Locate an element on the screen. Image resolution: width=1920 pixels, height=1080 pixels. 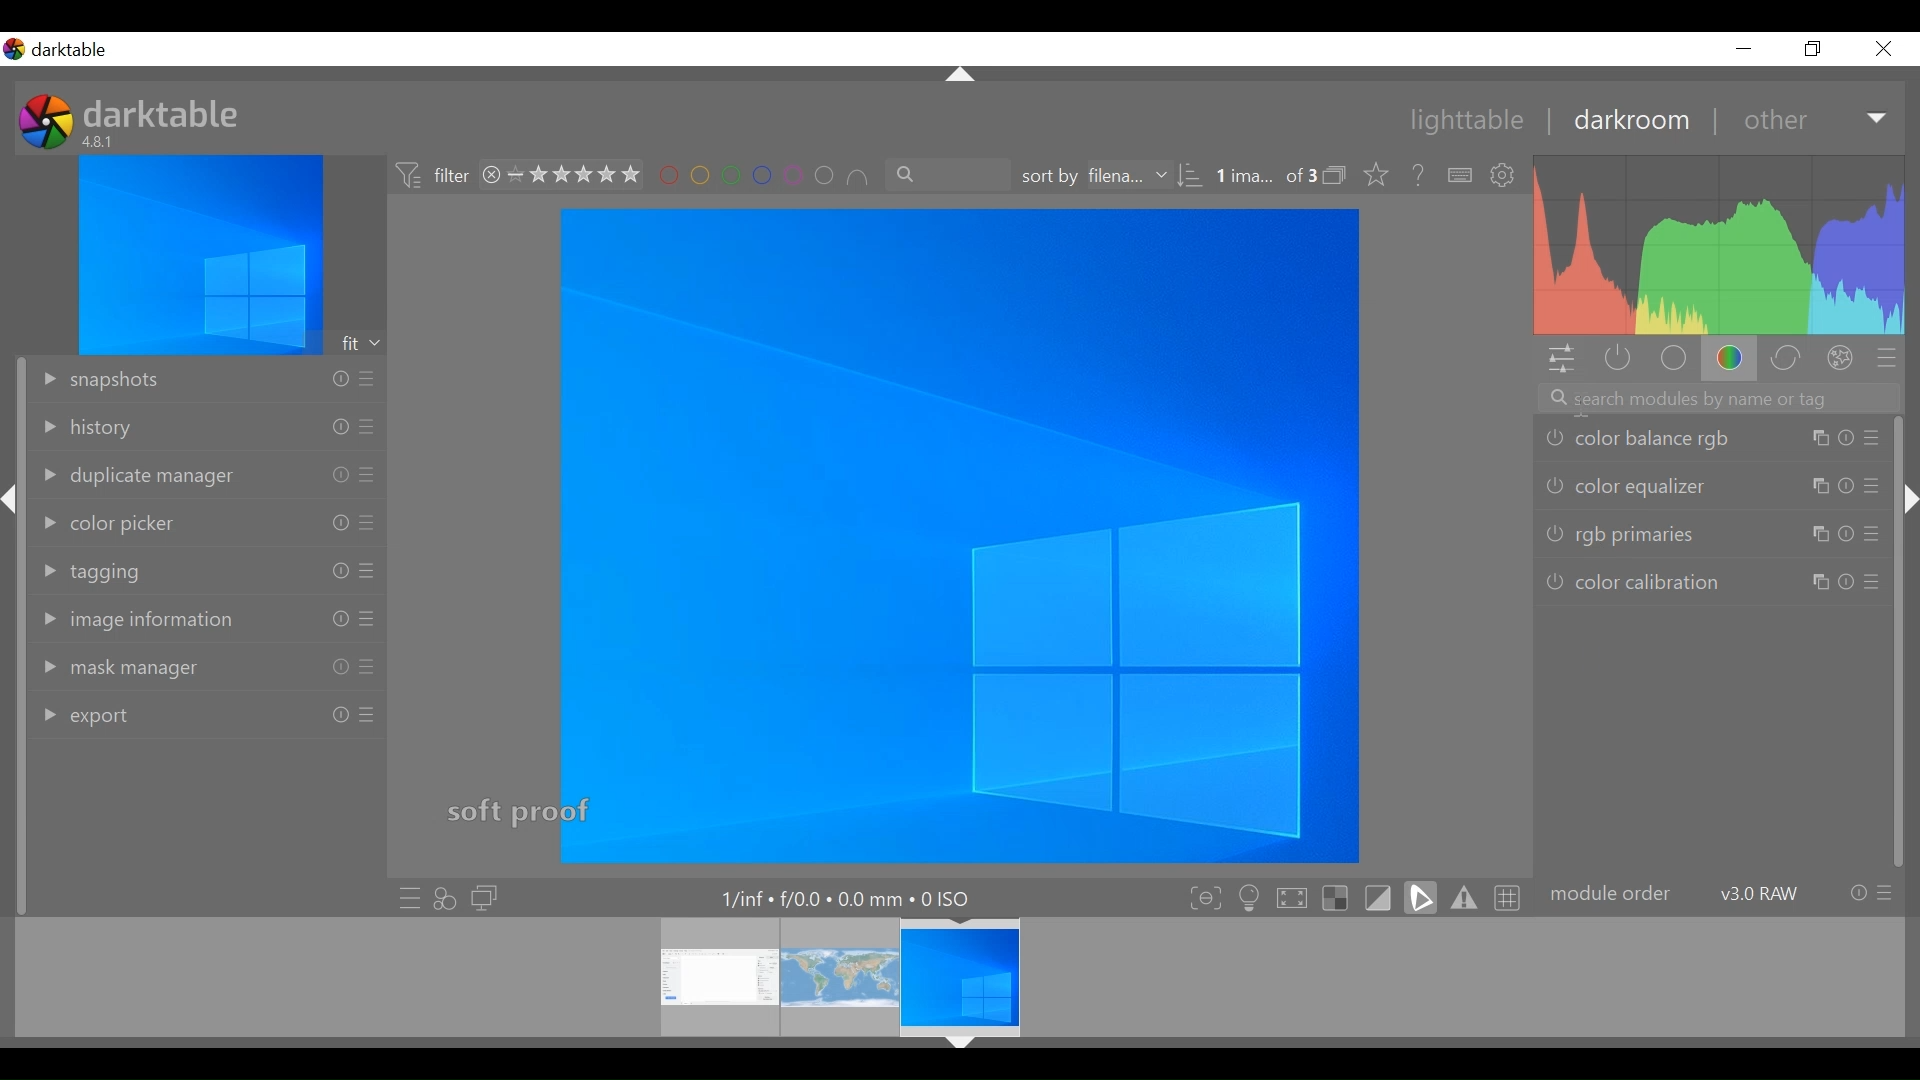
base is located at coordinates (1672, 359).